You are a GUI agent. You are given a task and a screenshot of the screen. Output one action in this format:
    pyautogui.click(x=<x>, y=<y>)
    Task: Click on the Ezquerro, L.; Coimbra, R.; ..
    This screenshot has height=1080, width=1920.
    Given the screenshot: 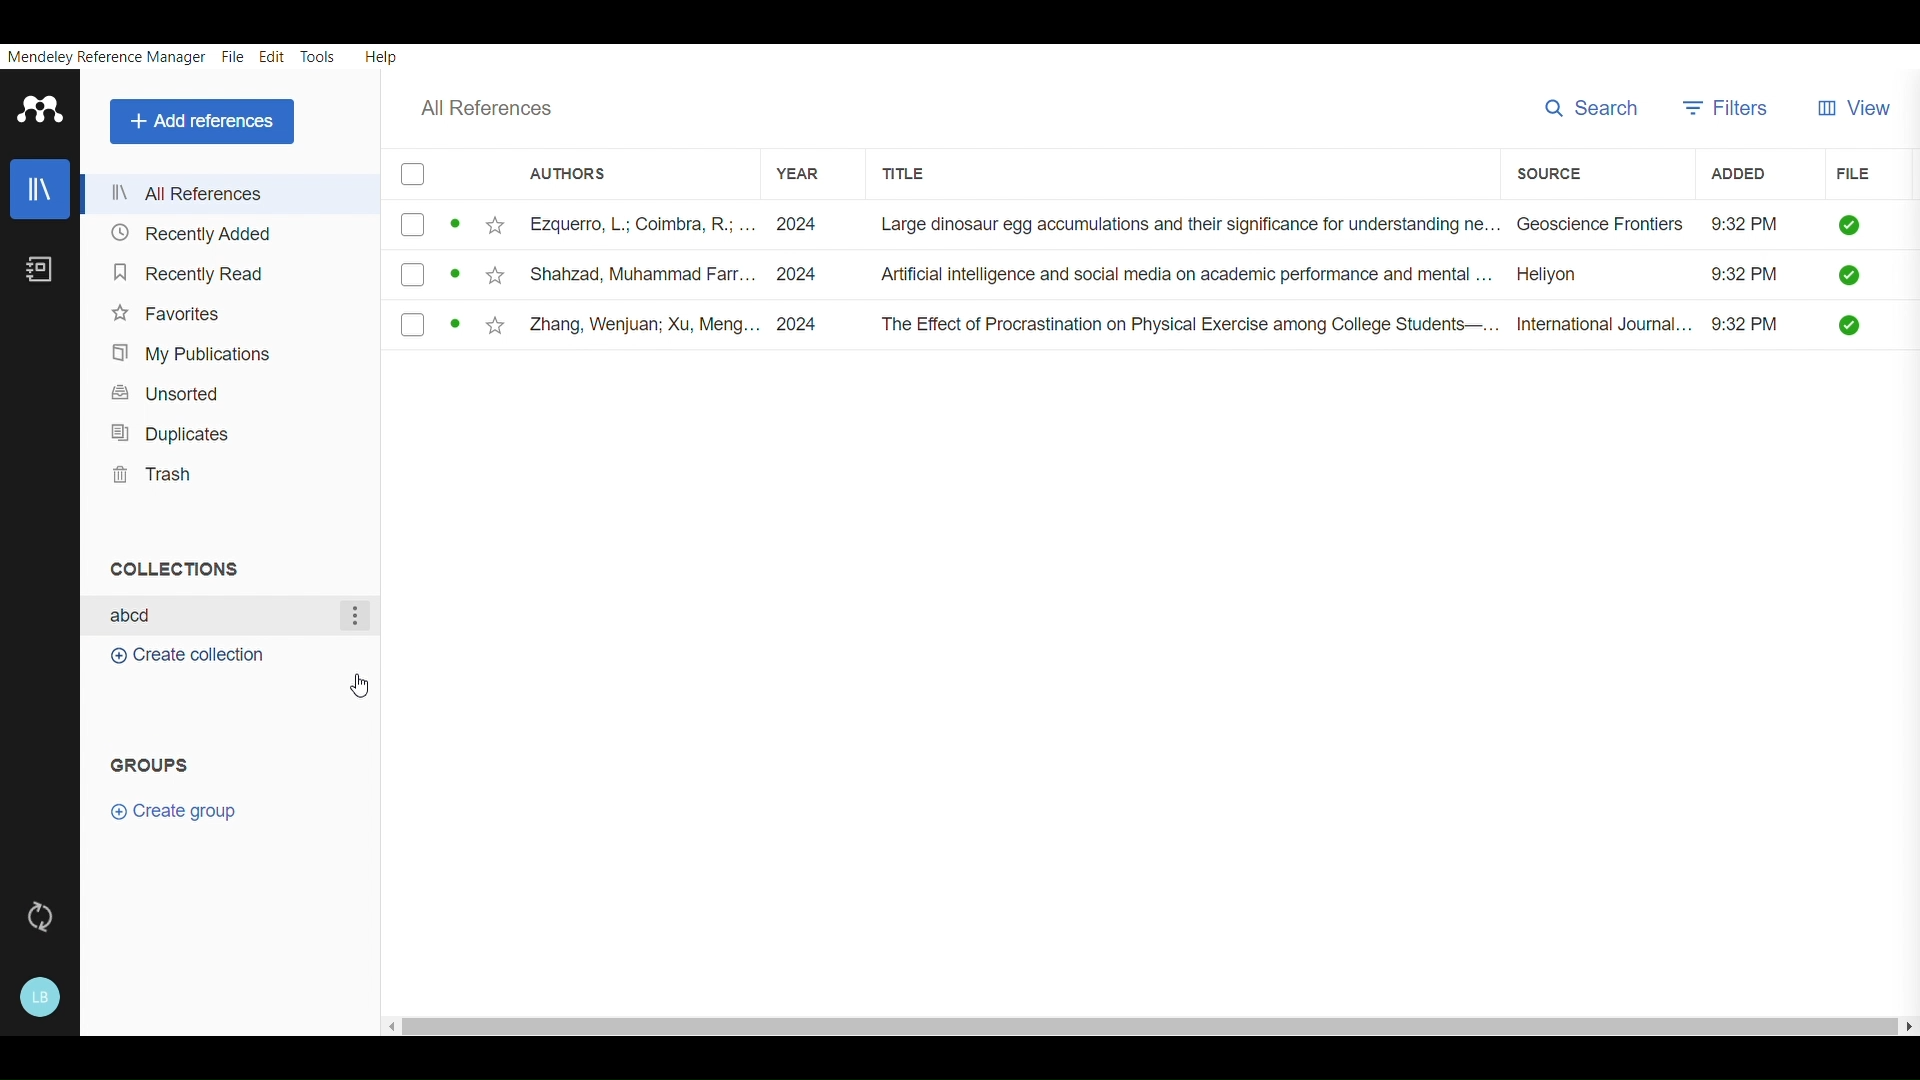 What is the action you would take?
    pyautogui.click(x=615, y=227)
    